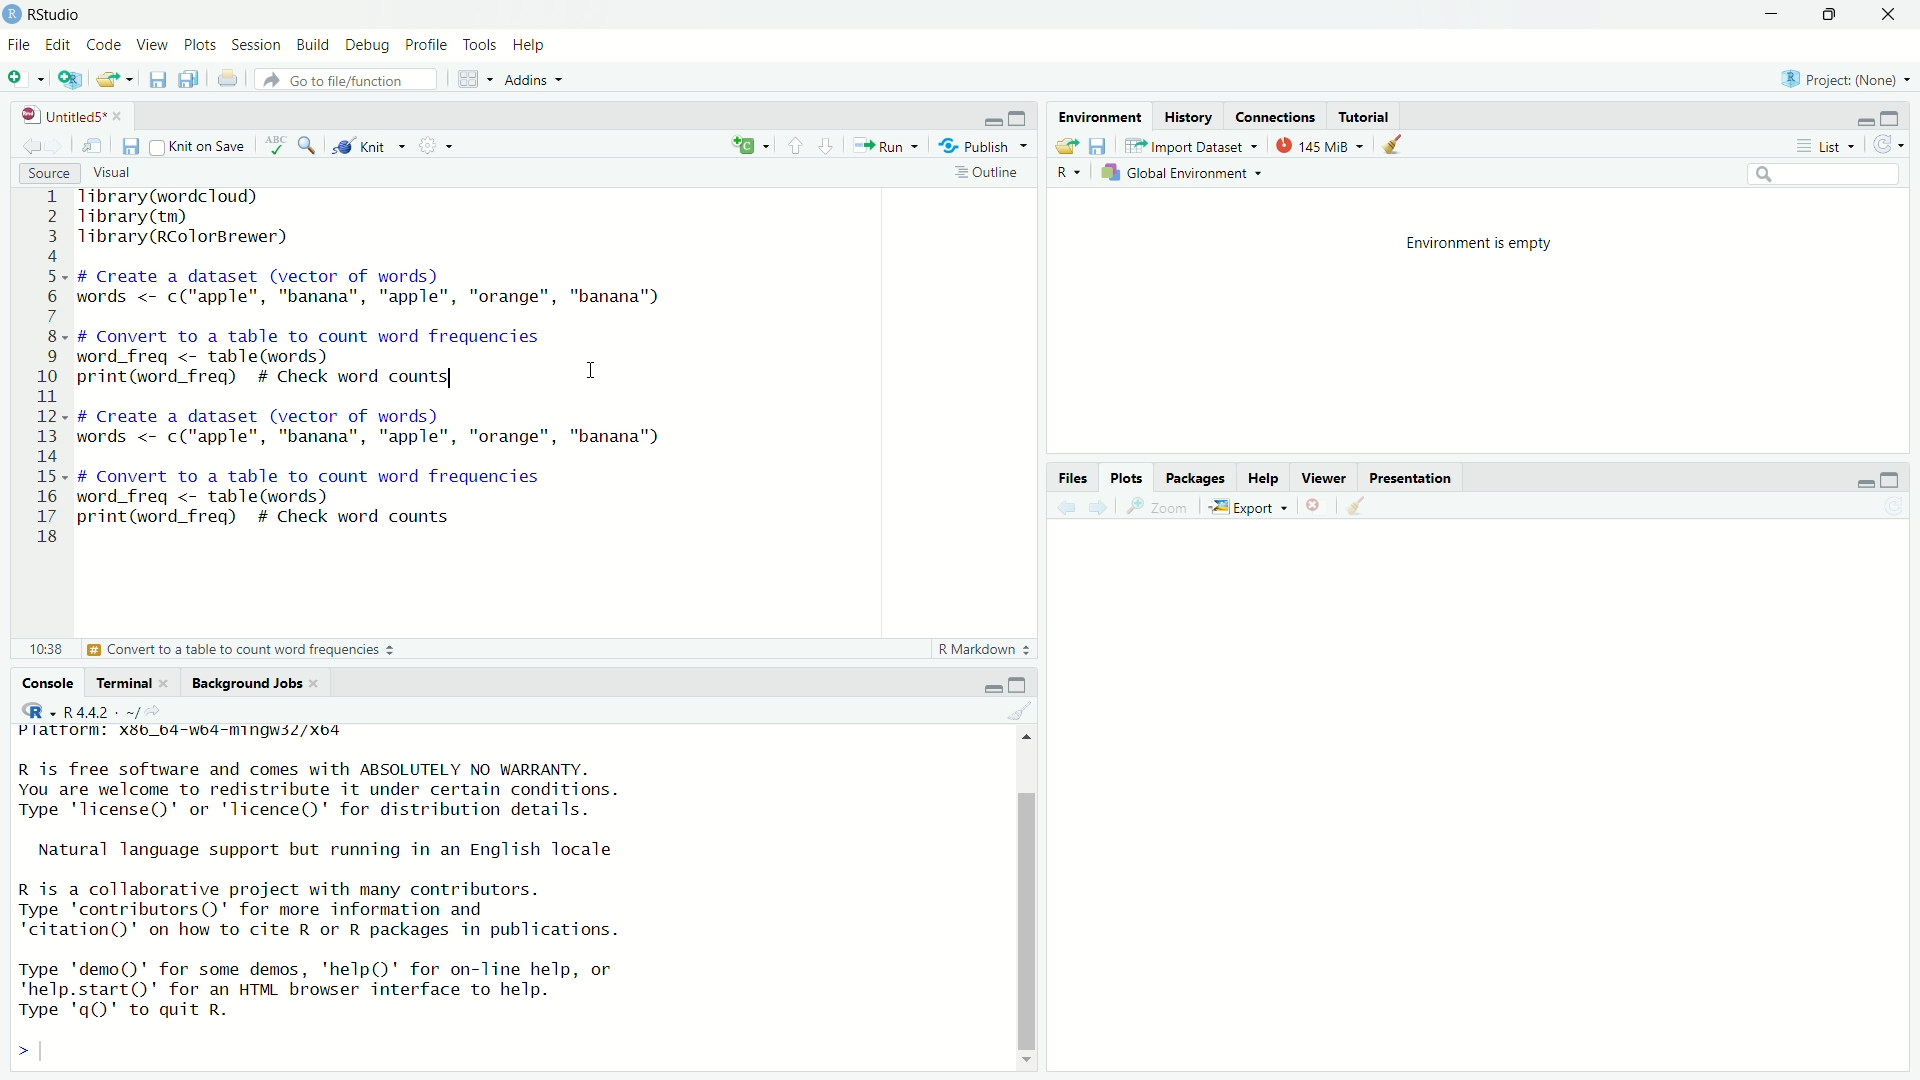  Describe the element at coordinates (1396, 146) in the screenshot. I see `Clear console` at that location.